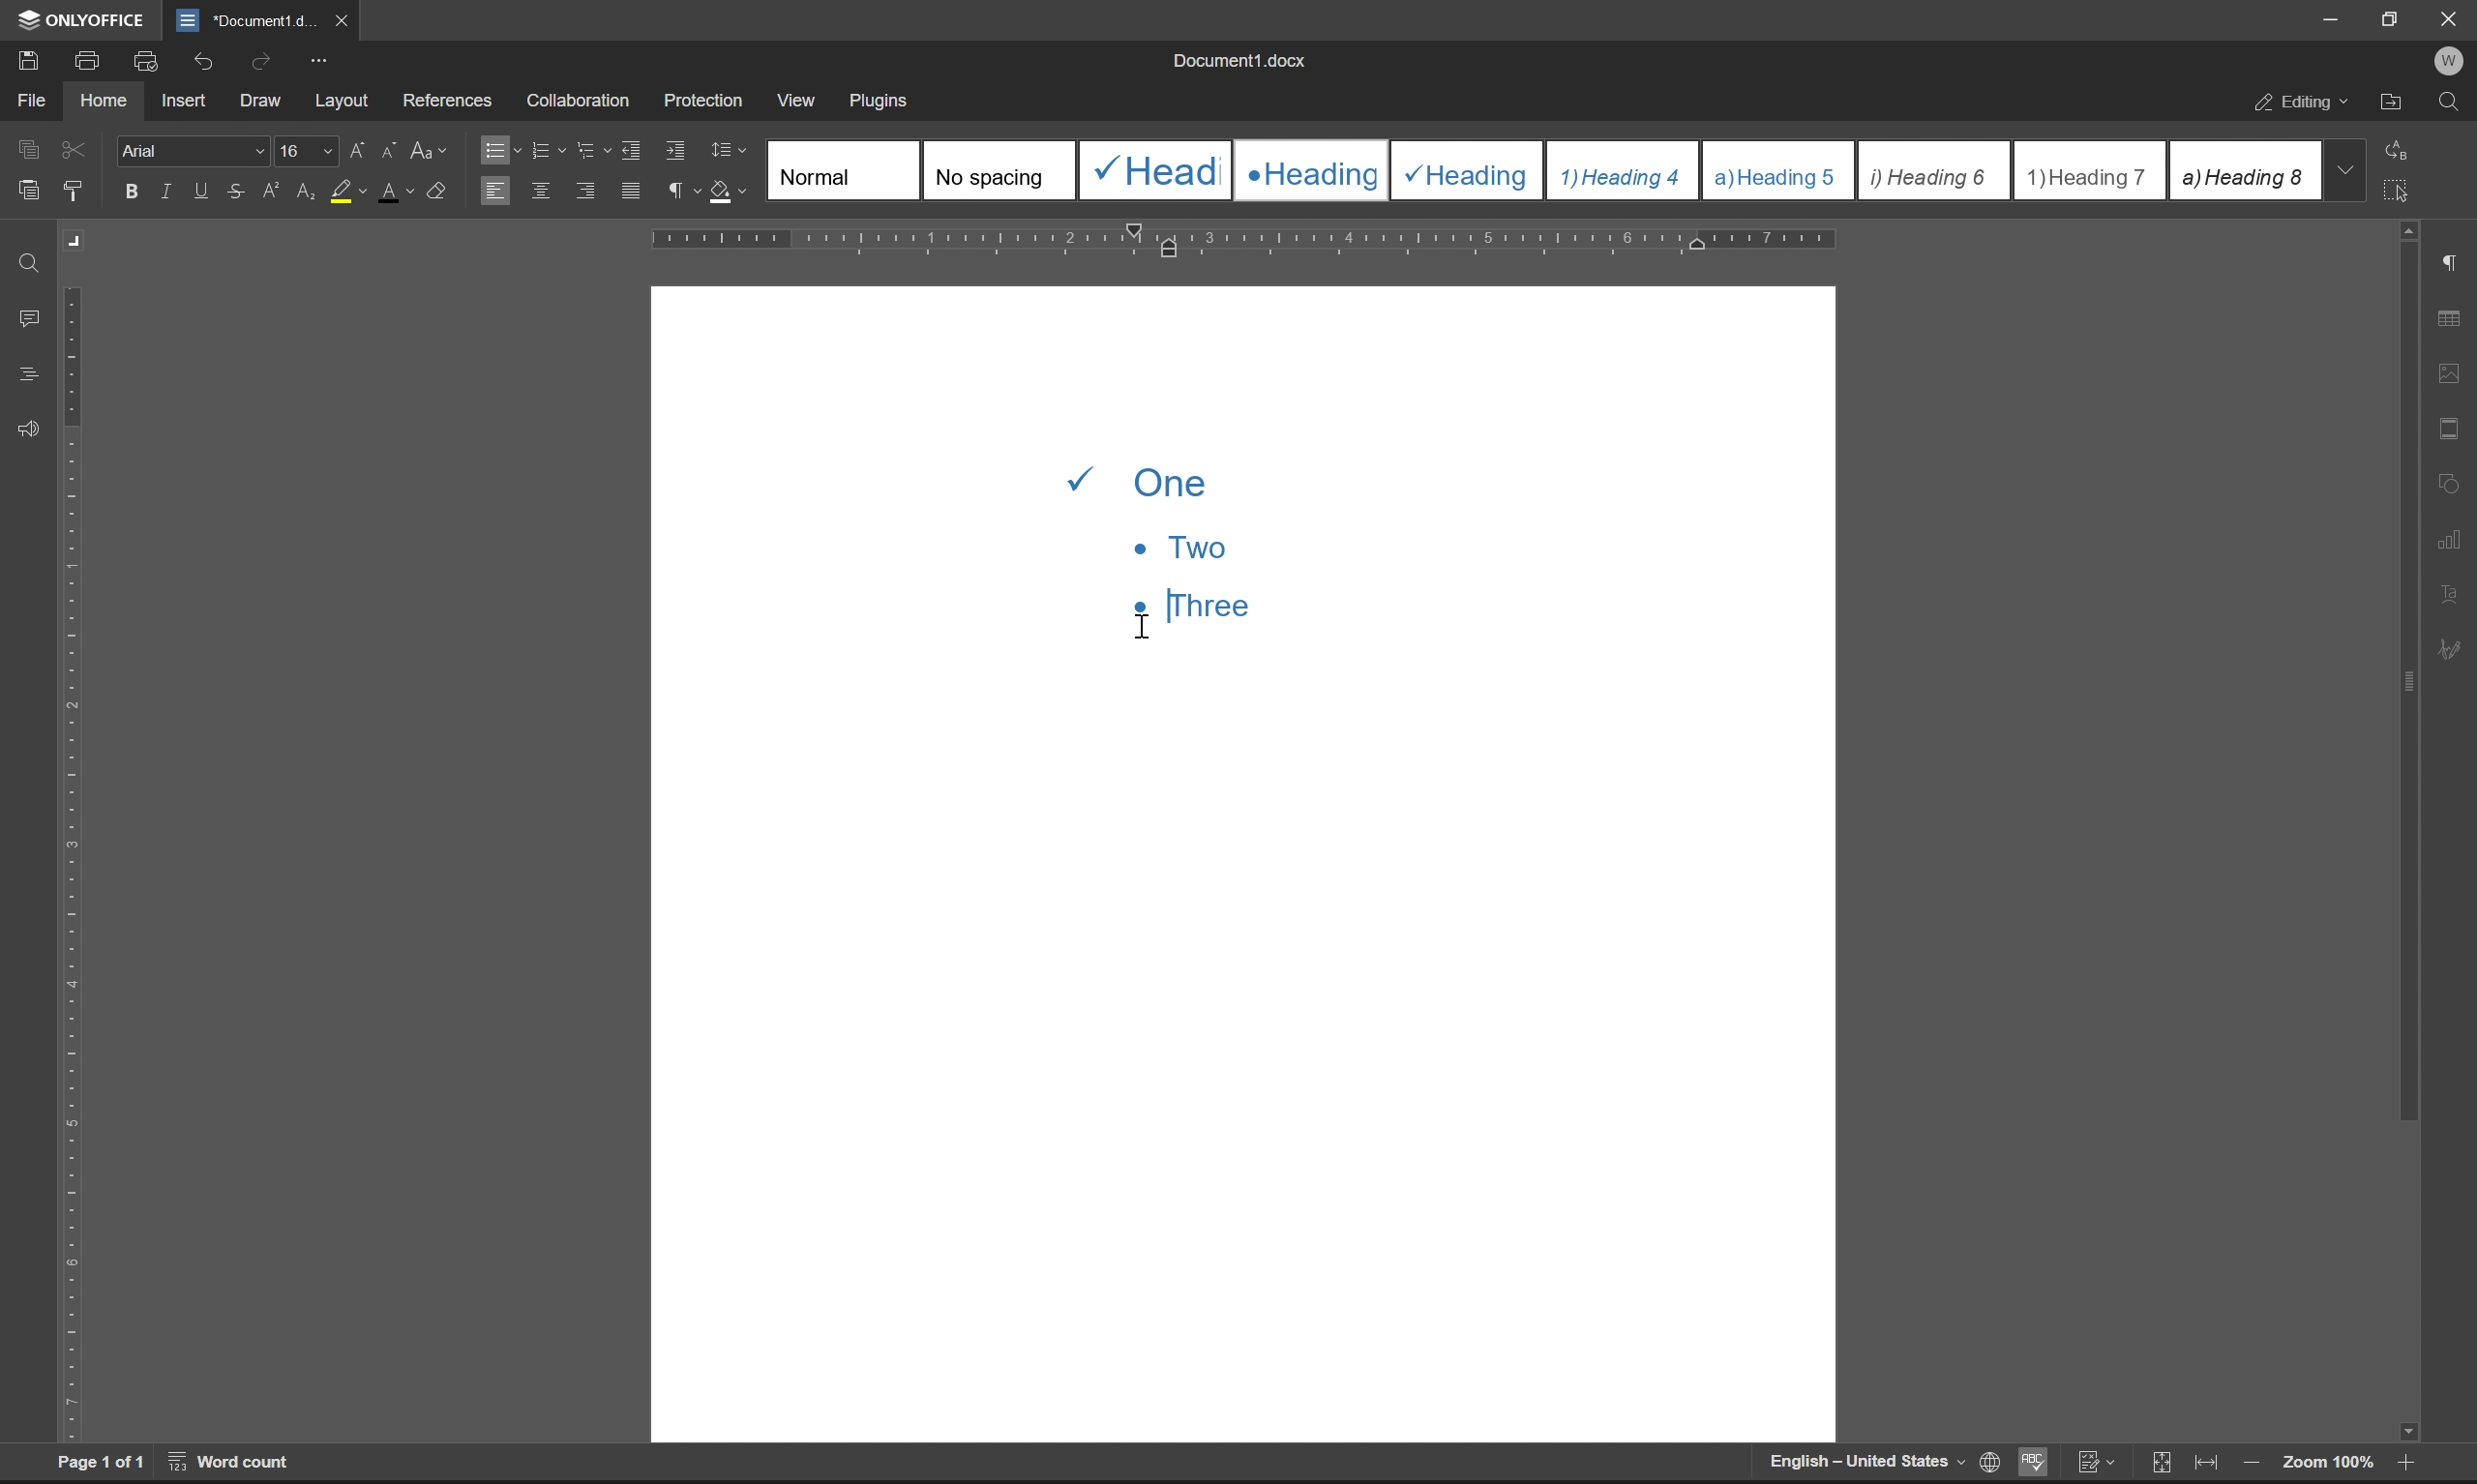 The image size is (2477, 1484). Describe the element at coordinates (1864, 1462) in the screenshot. I see `English-United States` at that location.